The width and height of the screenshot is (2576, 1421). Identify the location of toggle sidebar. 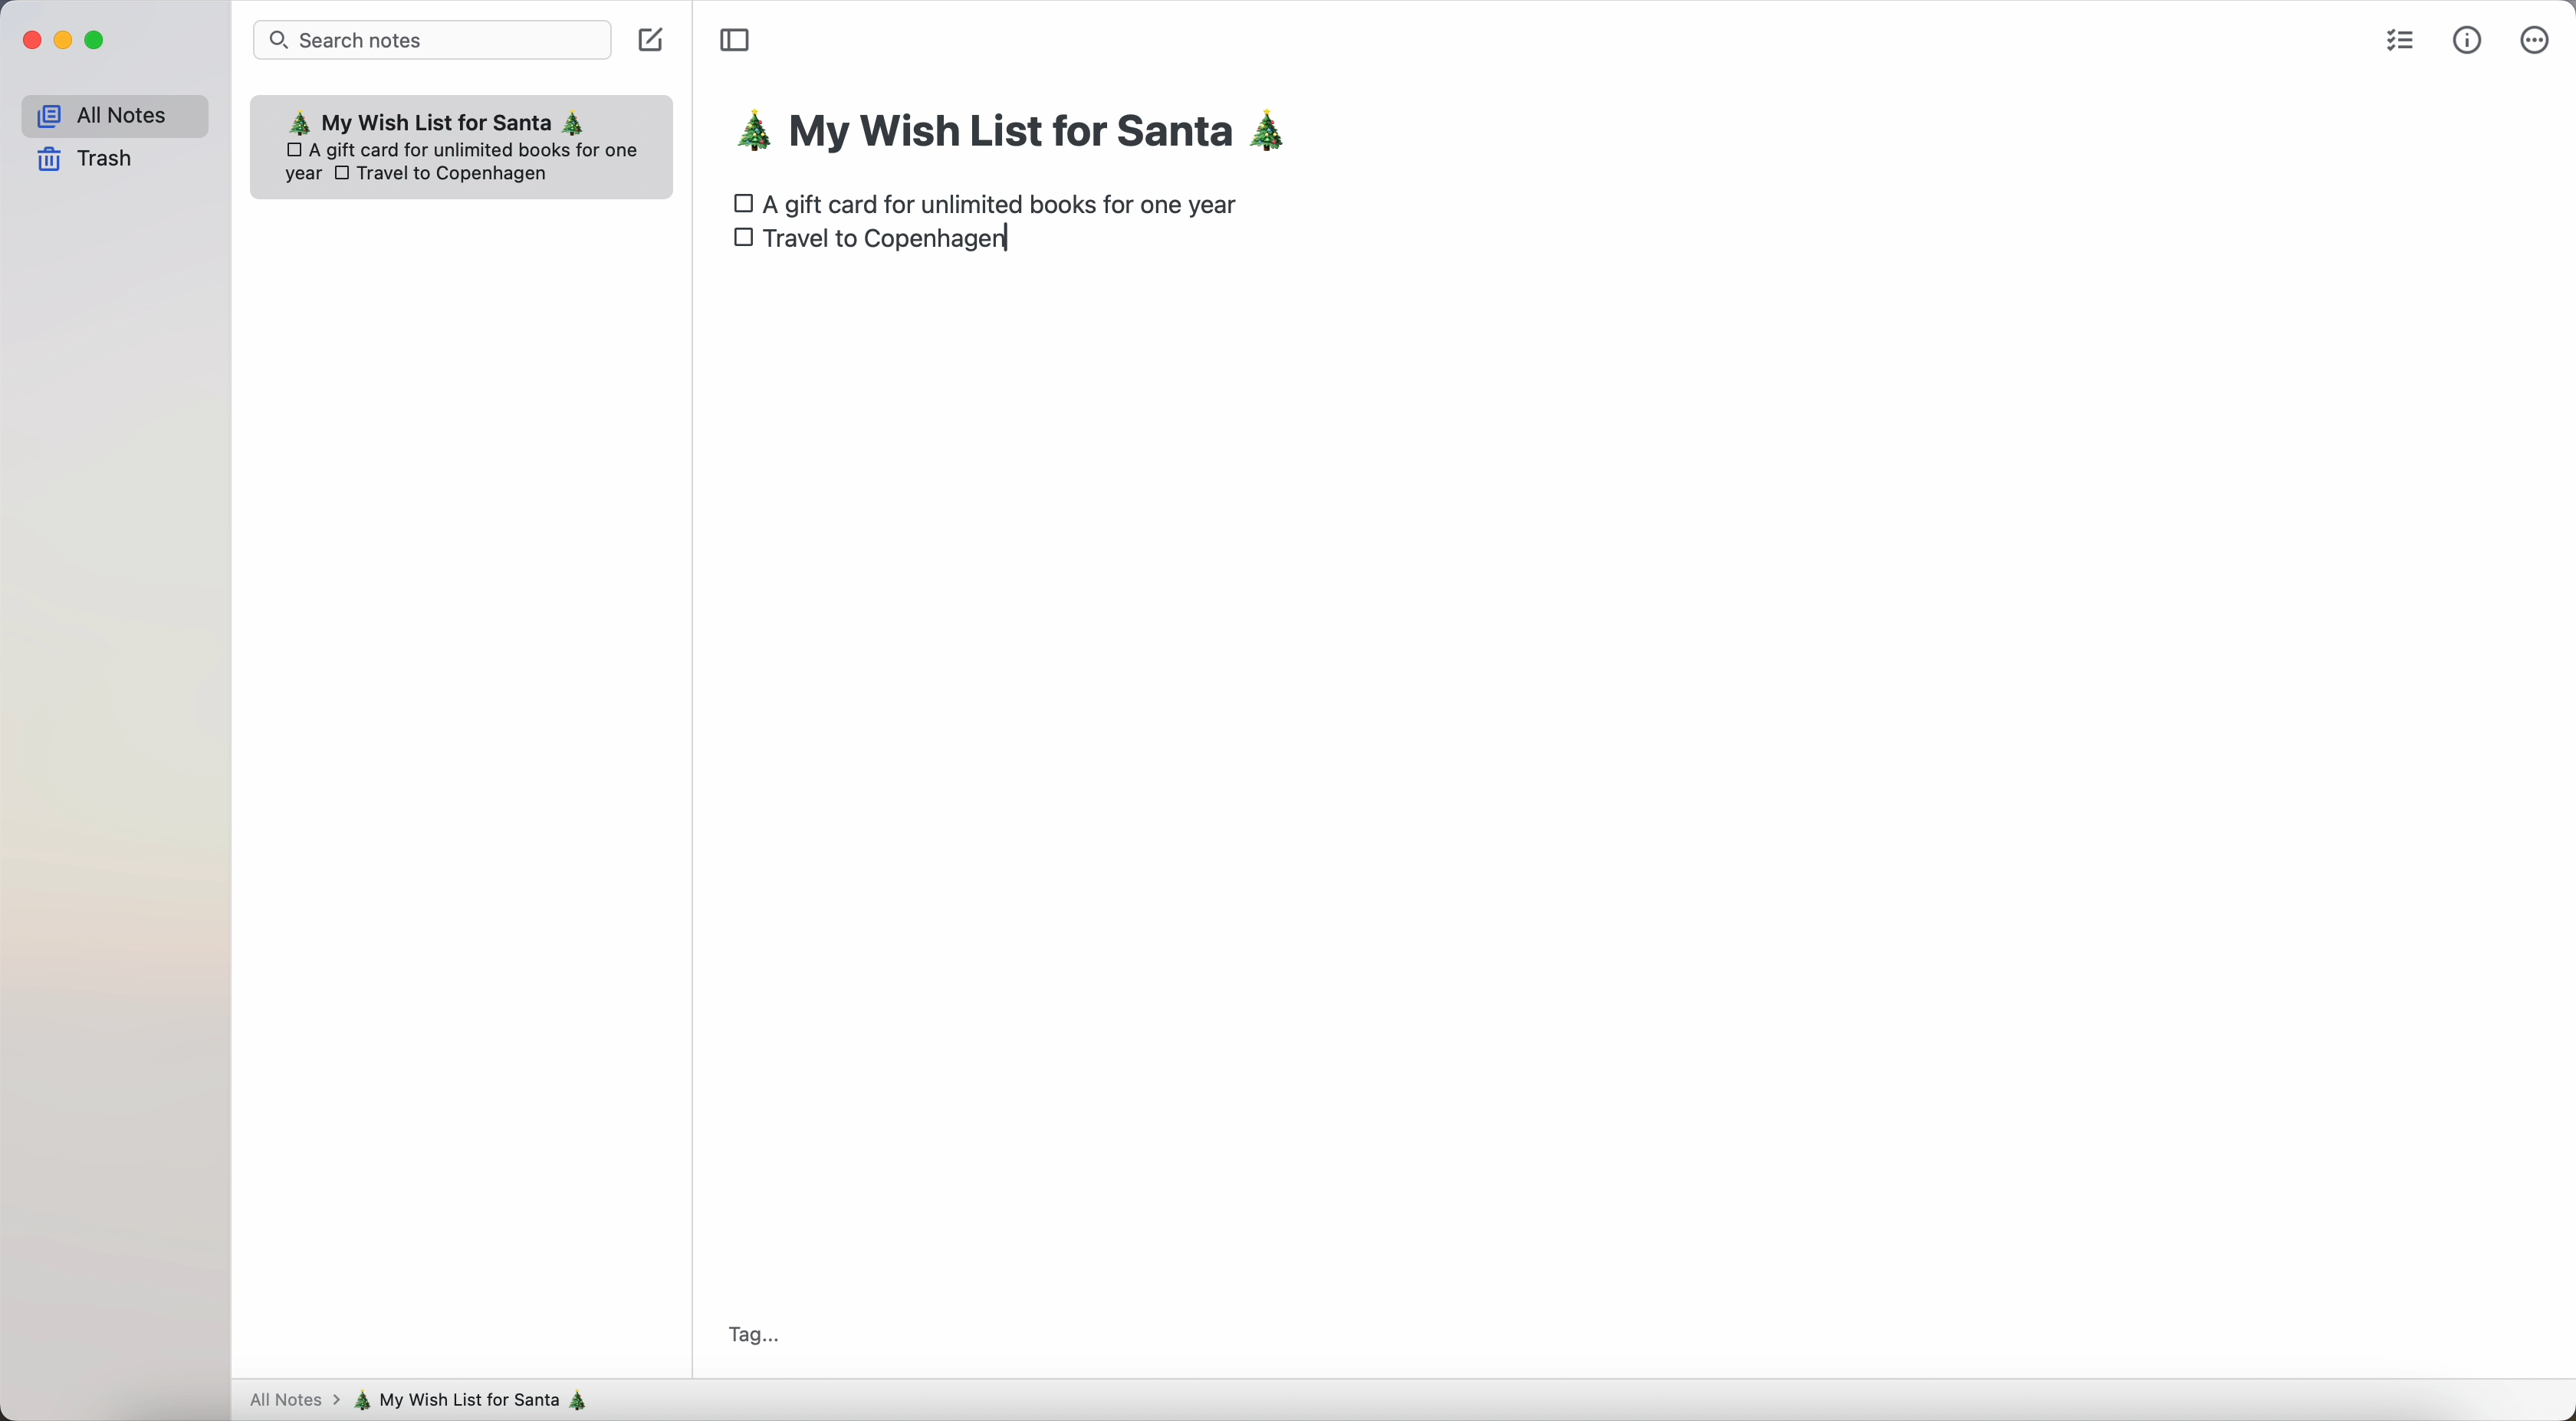
(734, 41).